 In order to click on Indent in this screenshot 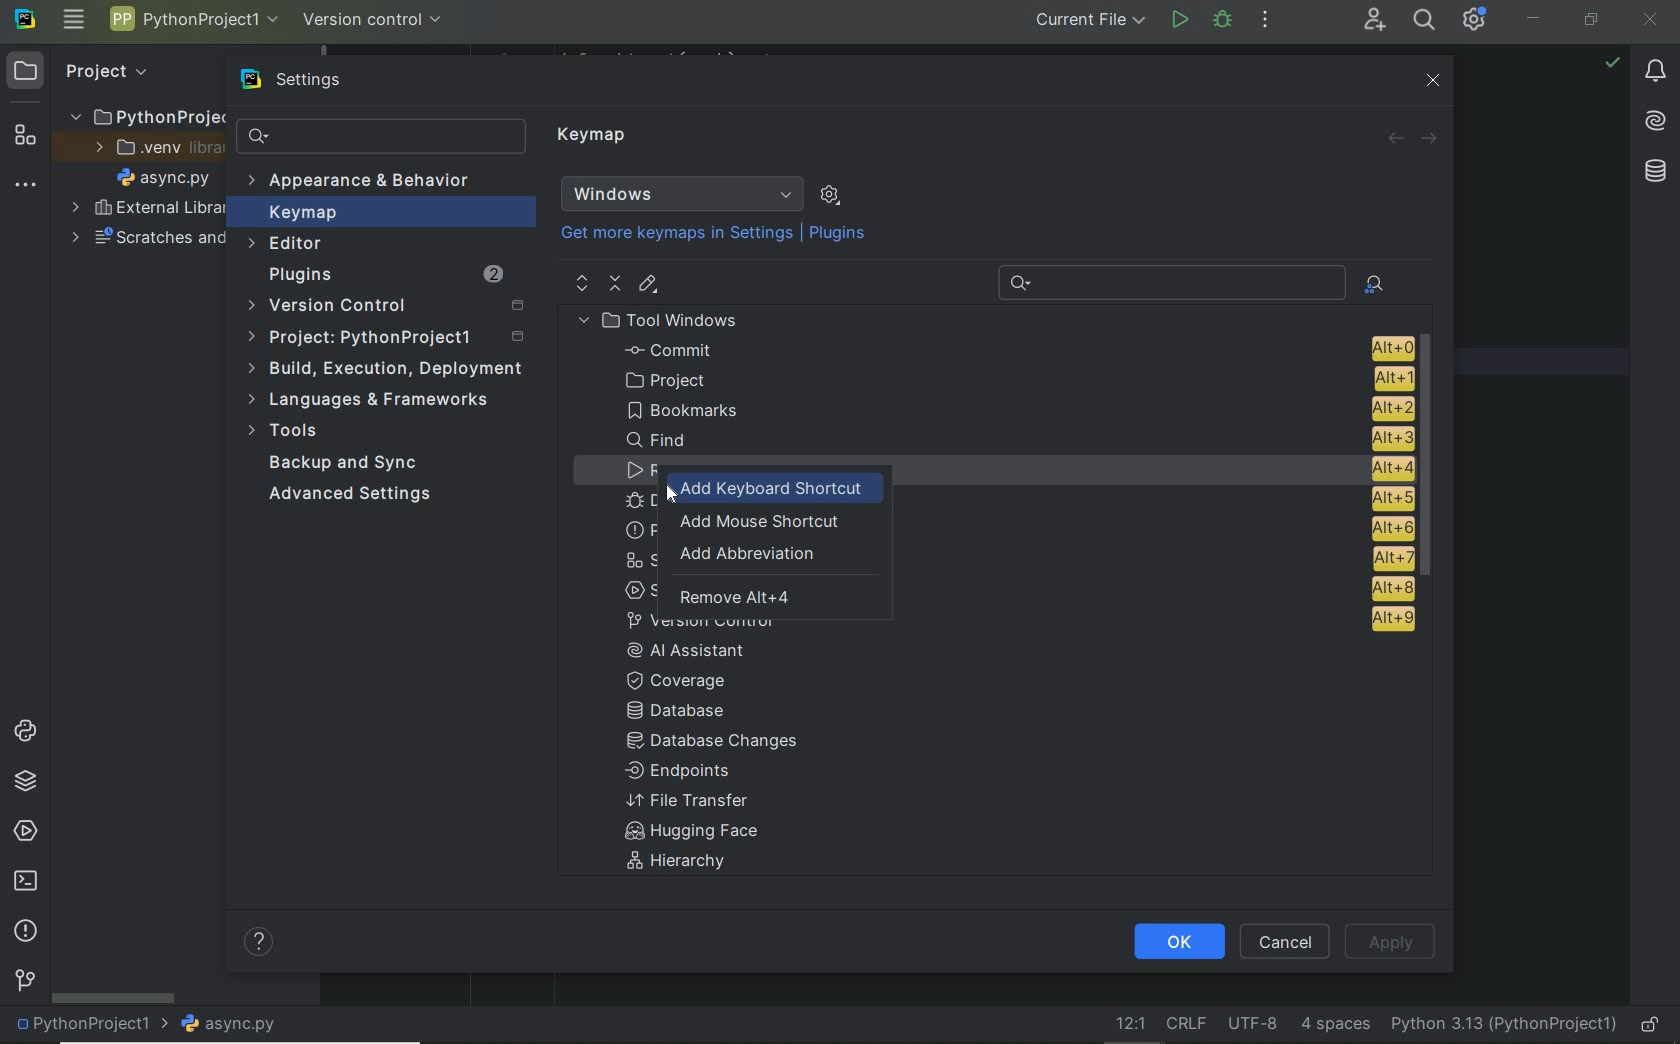, I will do `click(1335, 1026)`.